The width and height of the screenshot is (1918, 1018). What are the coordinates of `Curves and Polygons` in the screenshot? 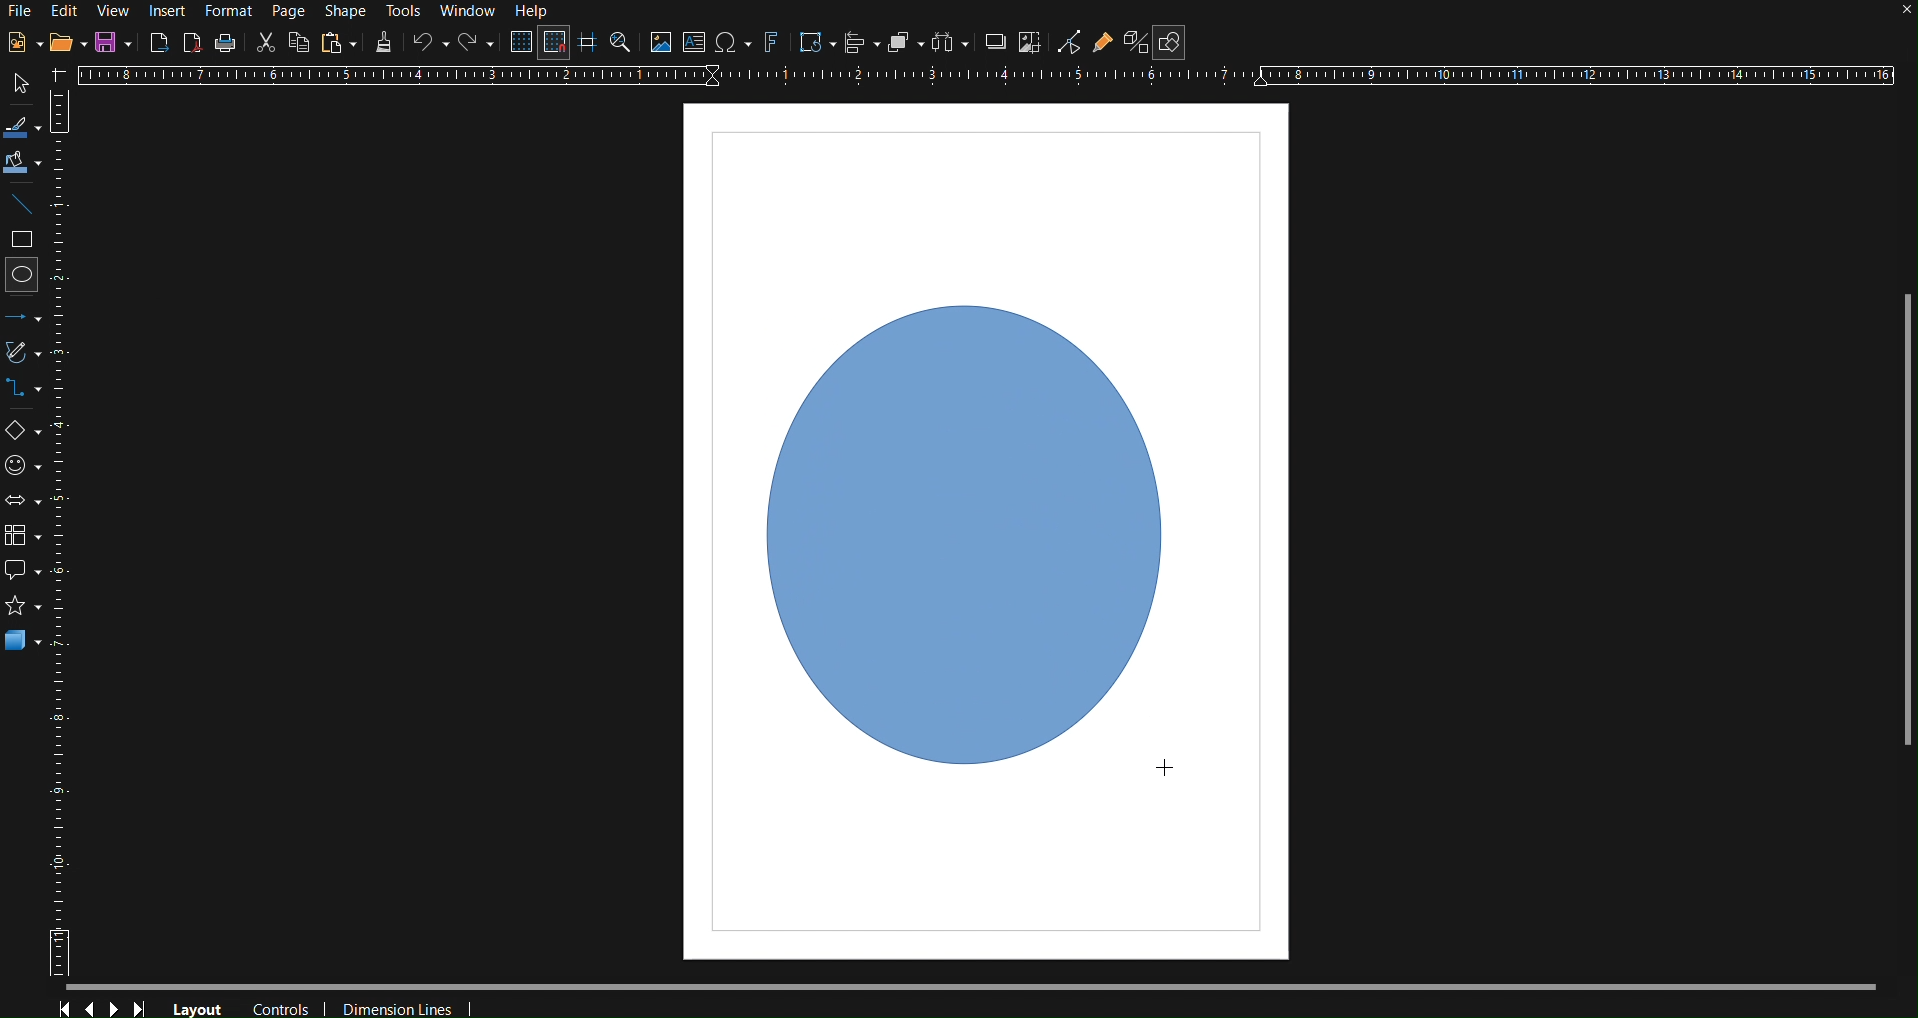 It's located at (28, 355).